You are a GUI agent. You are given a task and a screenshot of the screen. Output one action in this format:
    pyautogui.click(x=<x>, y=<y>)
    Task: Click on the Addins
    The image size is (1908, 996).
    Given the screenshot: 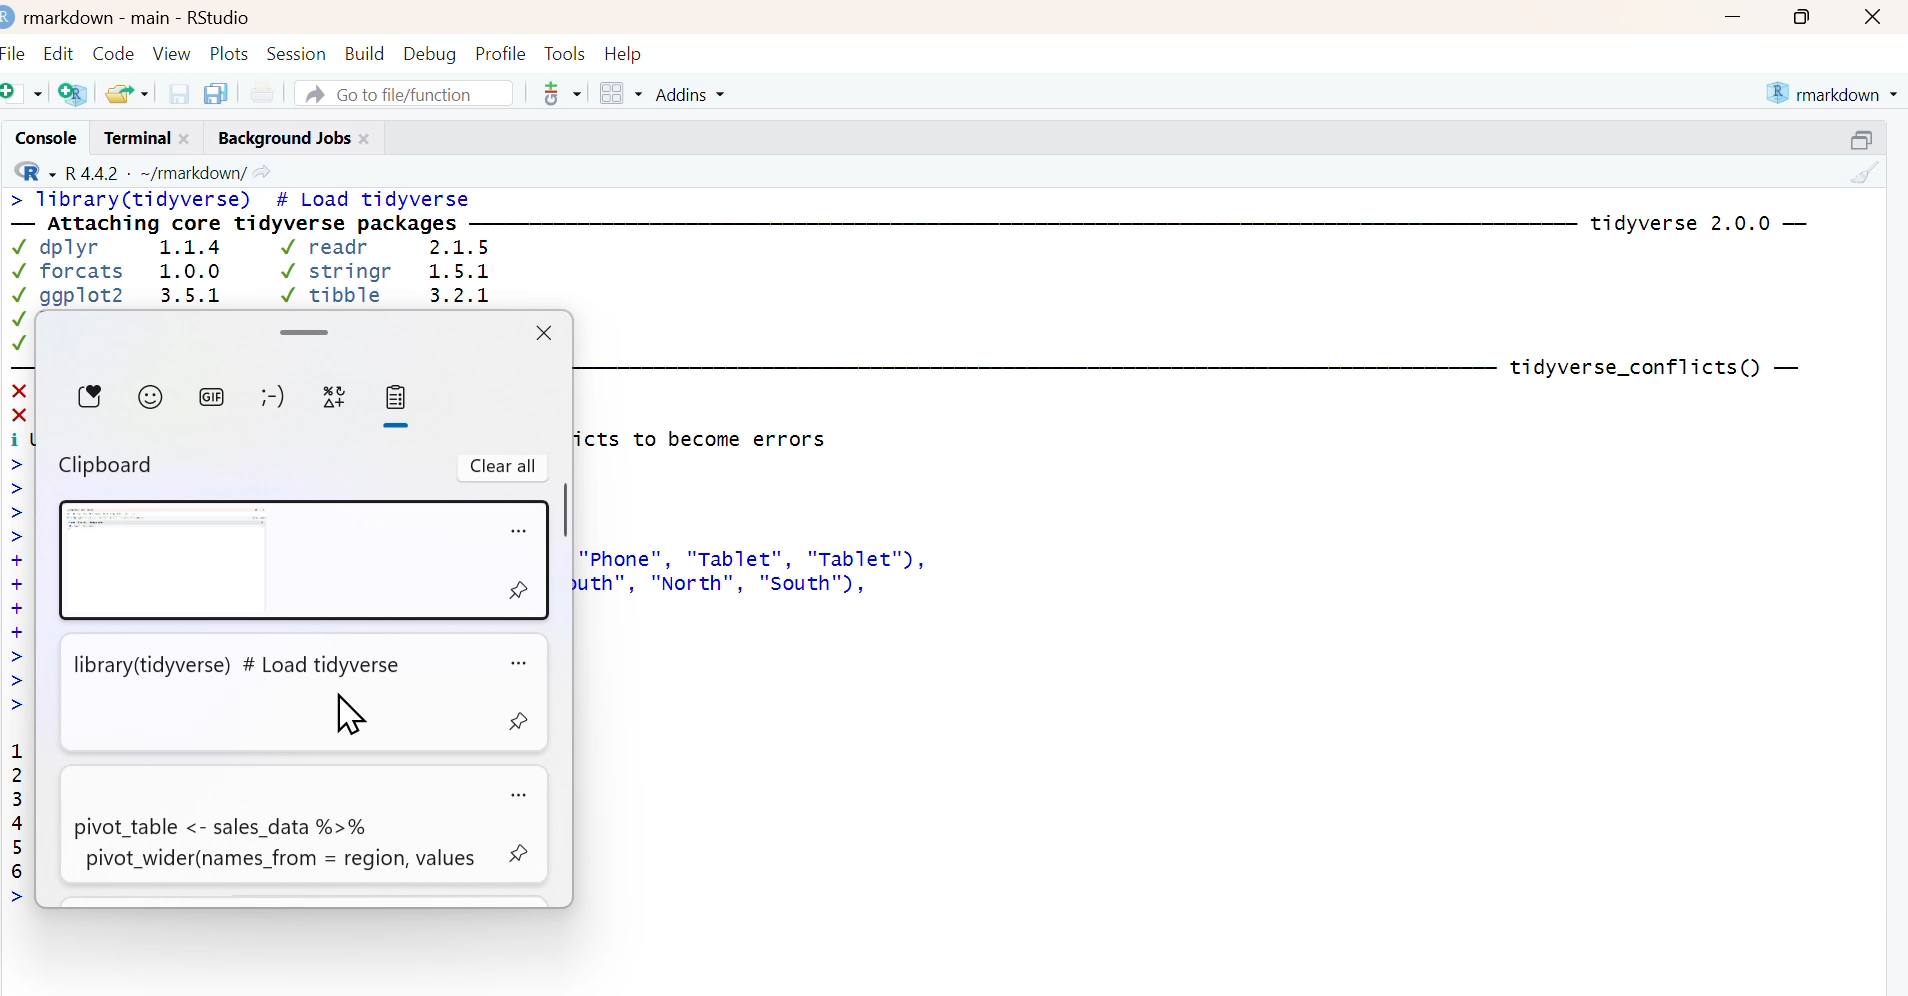 What is the action you would take?
    pyautogui.click(x=694, y=94)
    